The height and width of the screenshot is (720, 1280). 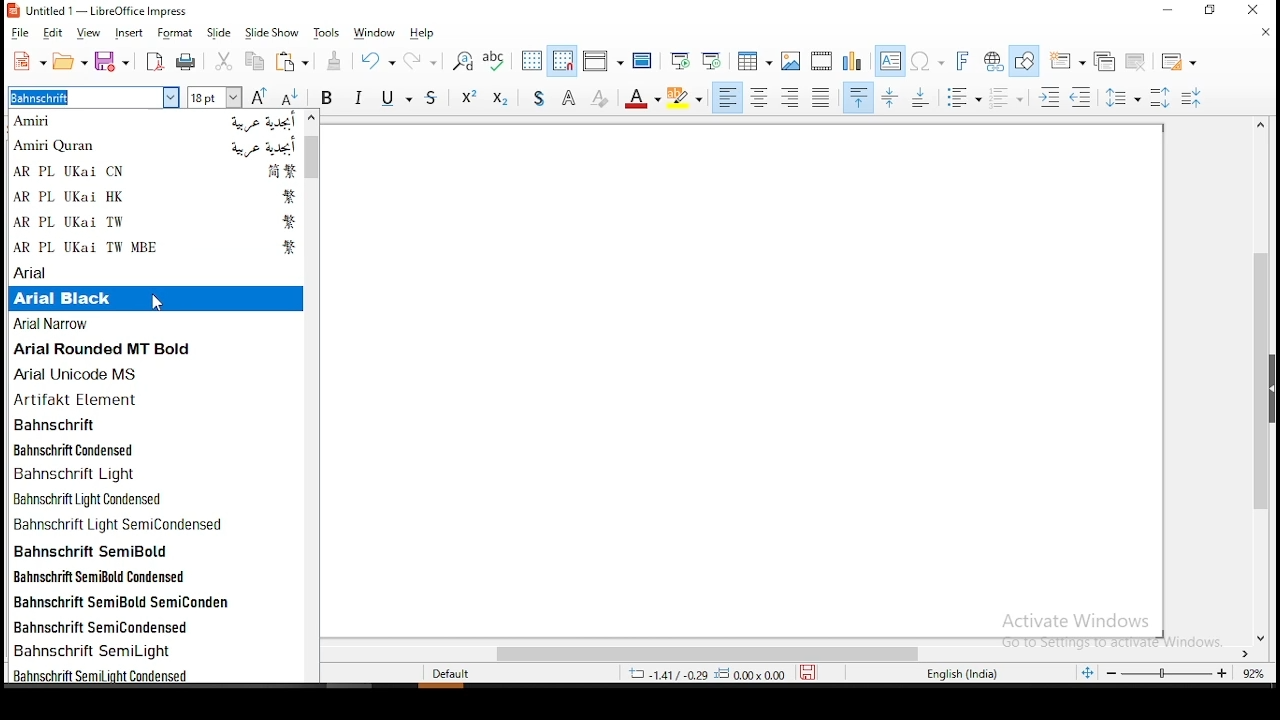 I want to click on scroll bar, so click(x=1268, y=380).